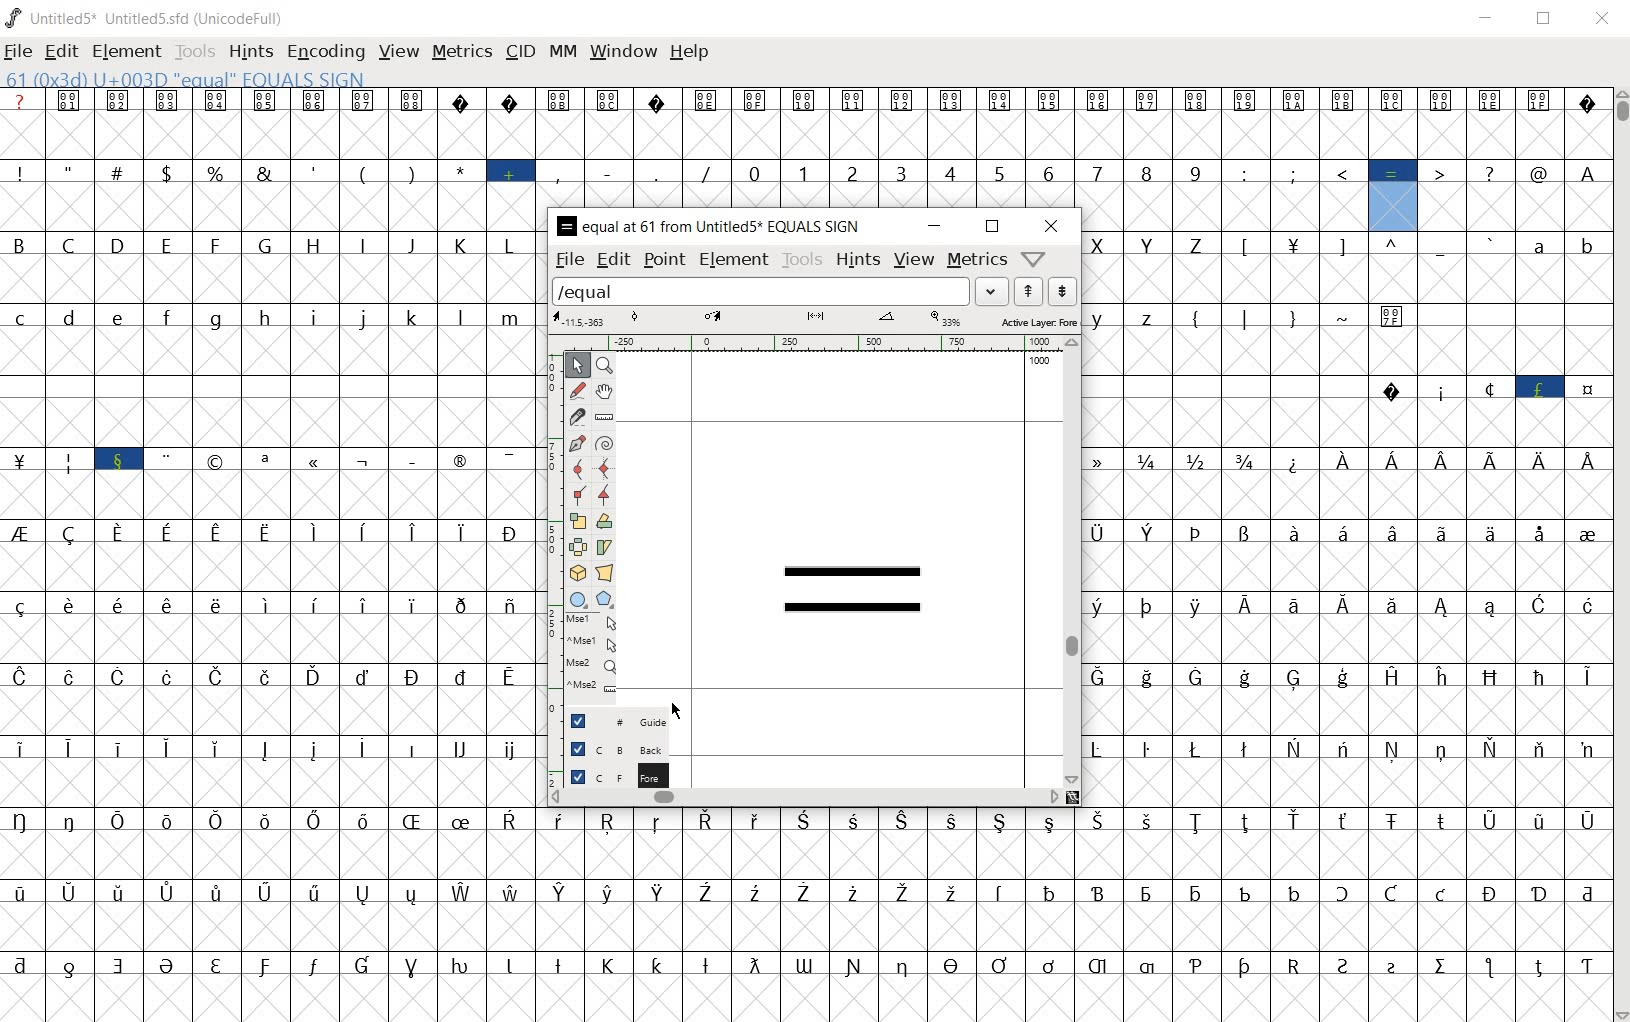 This screenshot has width=1630, height=1022. Describe the element at coordinates (1602, 20) in the screenshot. I see `close` at that location.